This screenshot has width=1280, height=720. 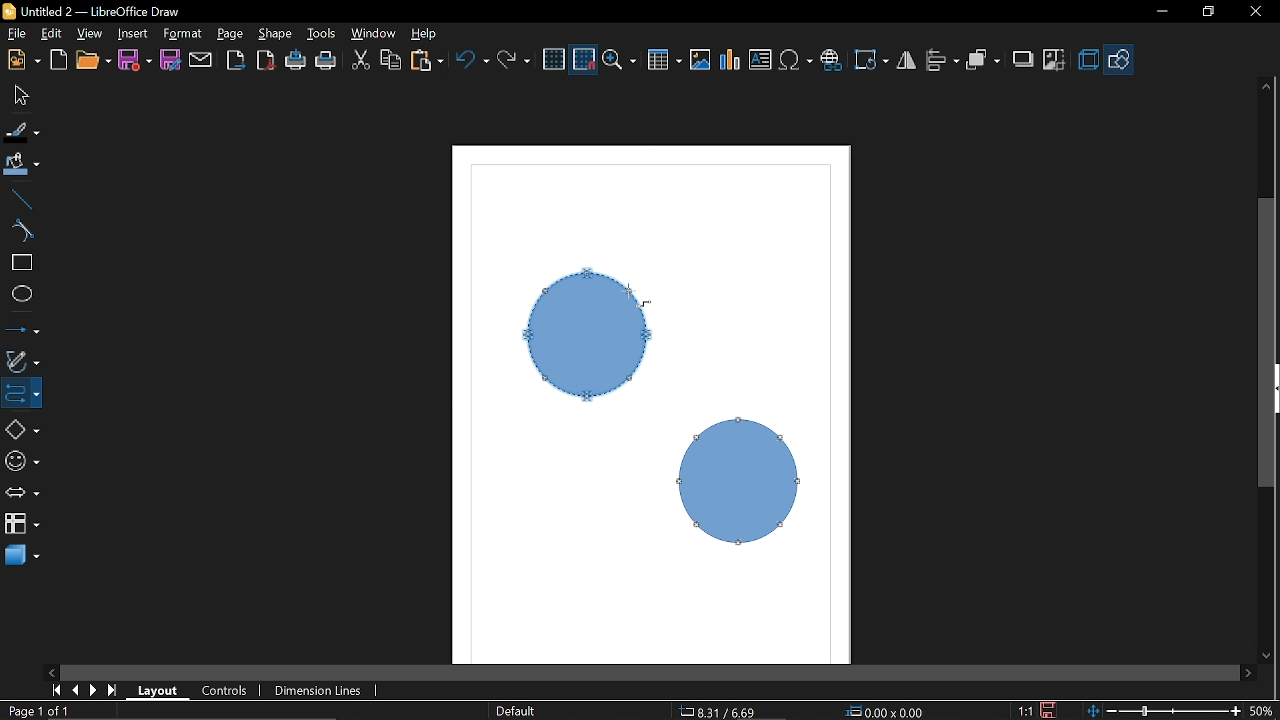 What do you see at coordinates (115, 690) in the screenshot?
I see `go to last page` at bounding box center [115, 690].